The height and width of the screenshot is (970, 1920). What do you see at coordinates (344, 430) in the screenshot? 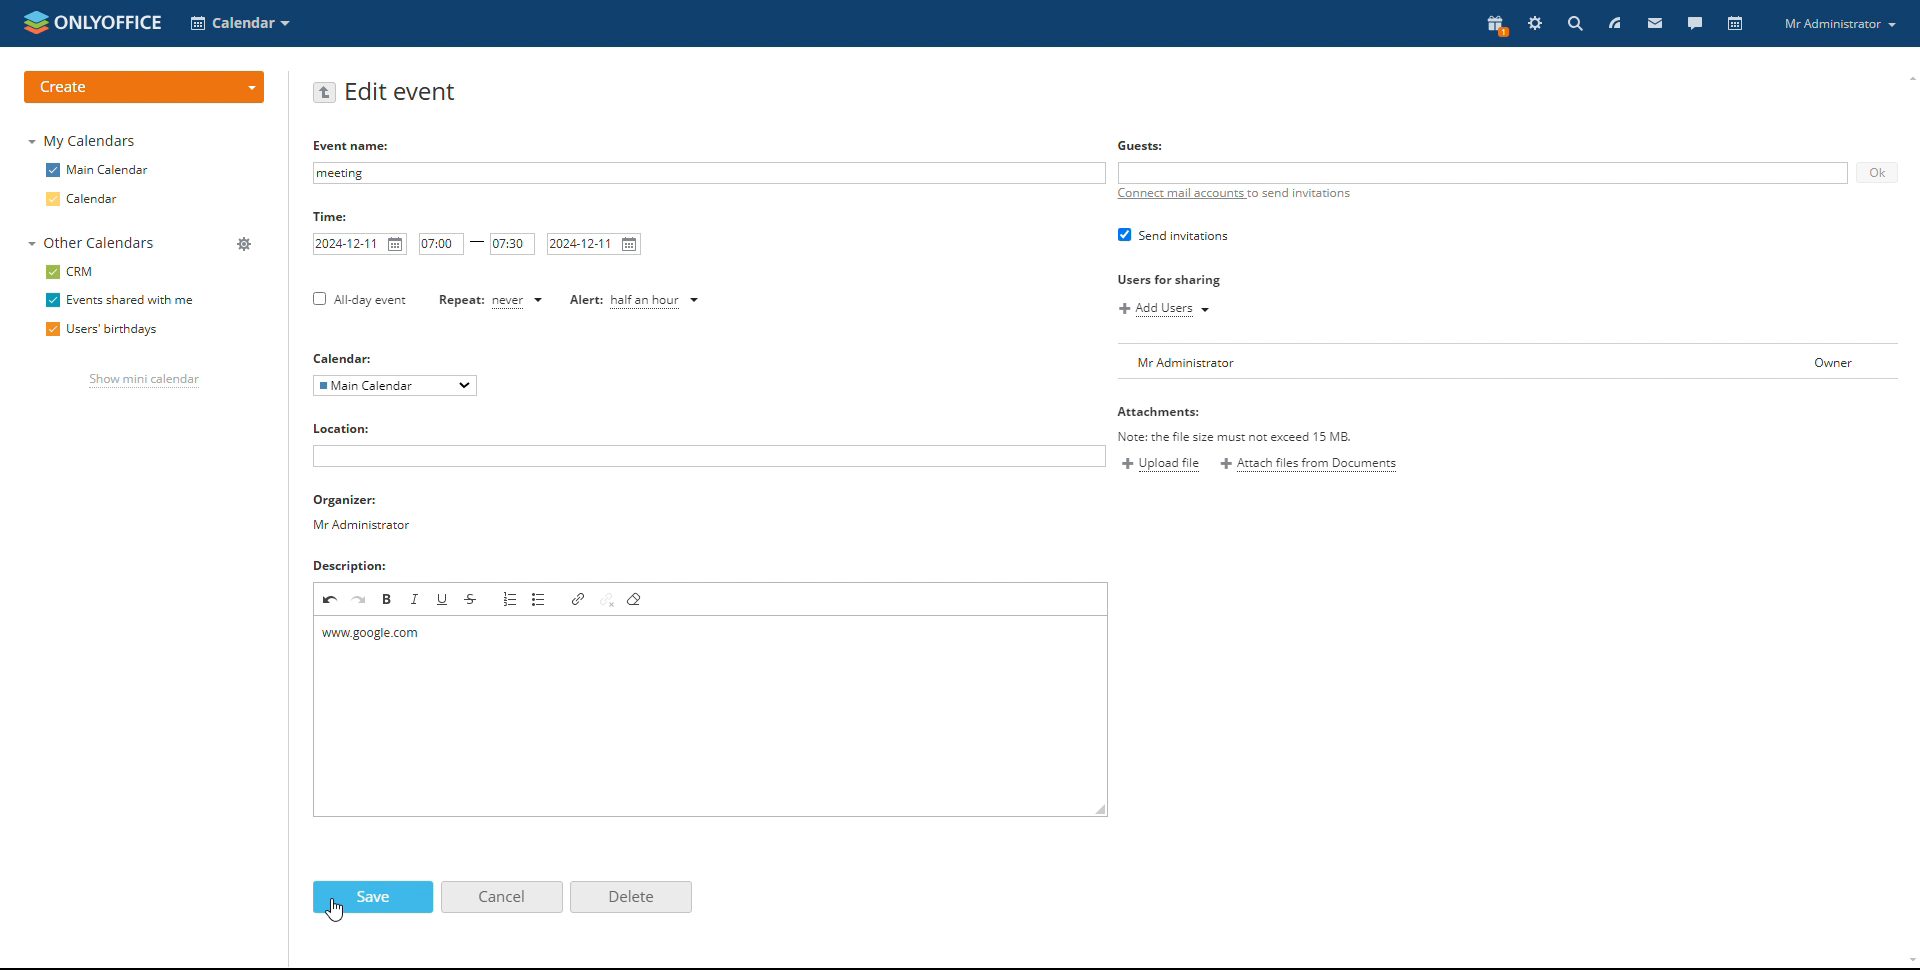
I see `Location:` at bounding box center [344, 430].